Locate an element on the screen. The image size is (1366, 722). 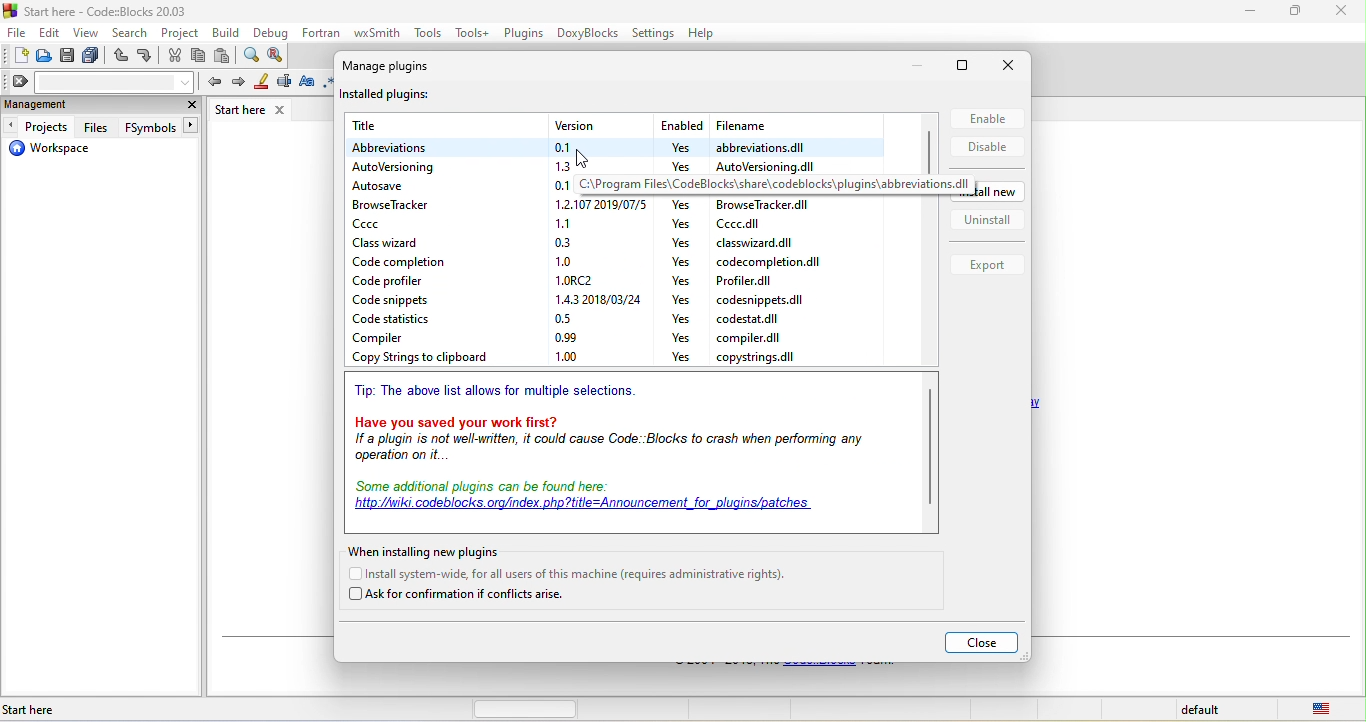
find is located at coordinates (252, 55).